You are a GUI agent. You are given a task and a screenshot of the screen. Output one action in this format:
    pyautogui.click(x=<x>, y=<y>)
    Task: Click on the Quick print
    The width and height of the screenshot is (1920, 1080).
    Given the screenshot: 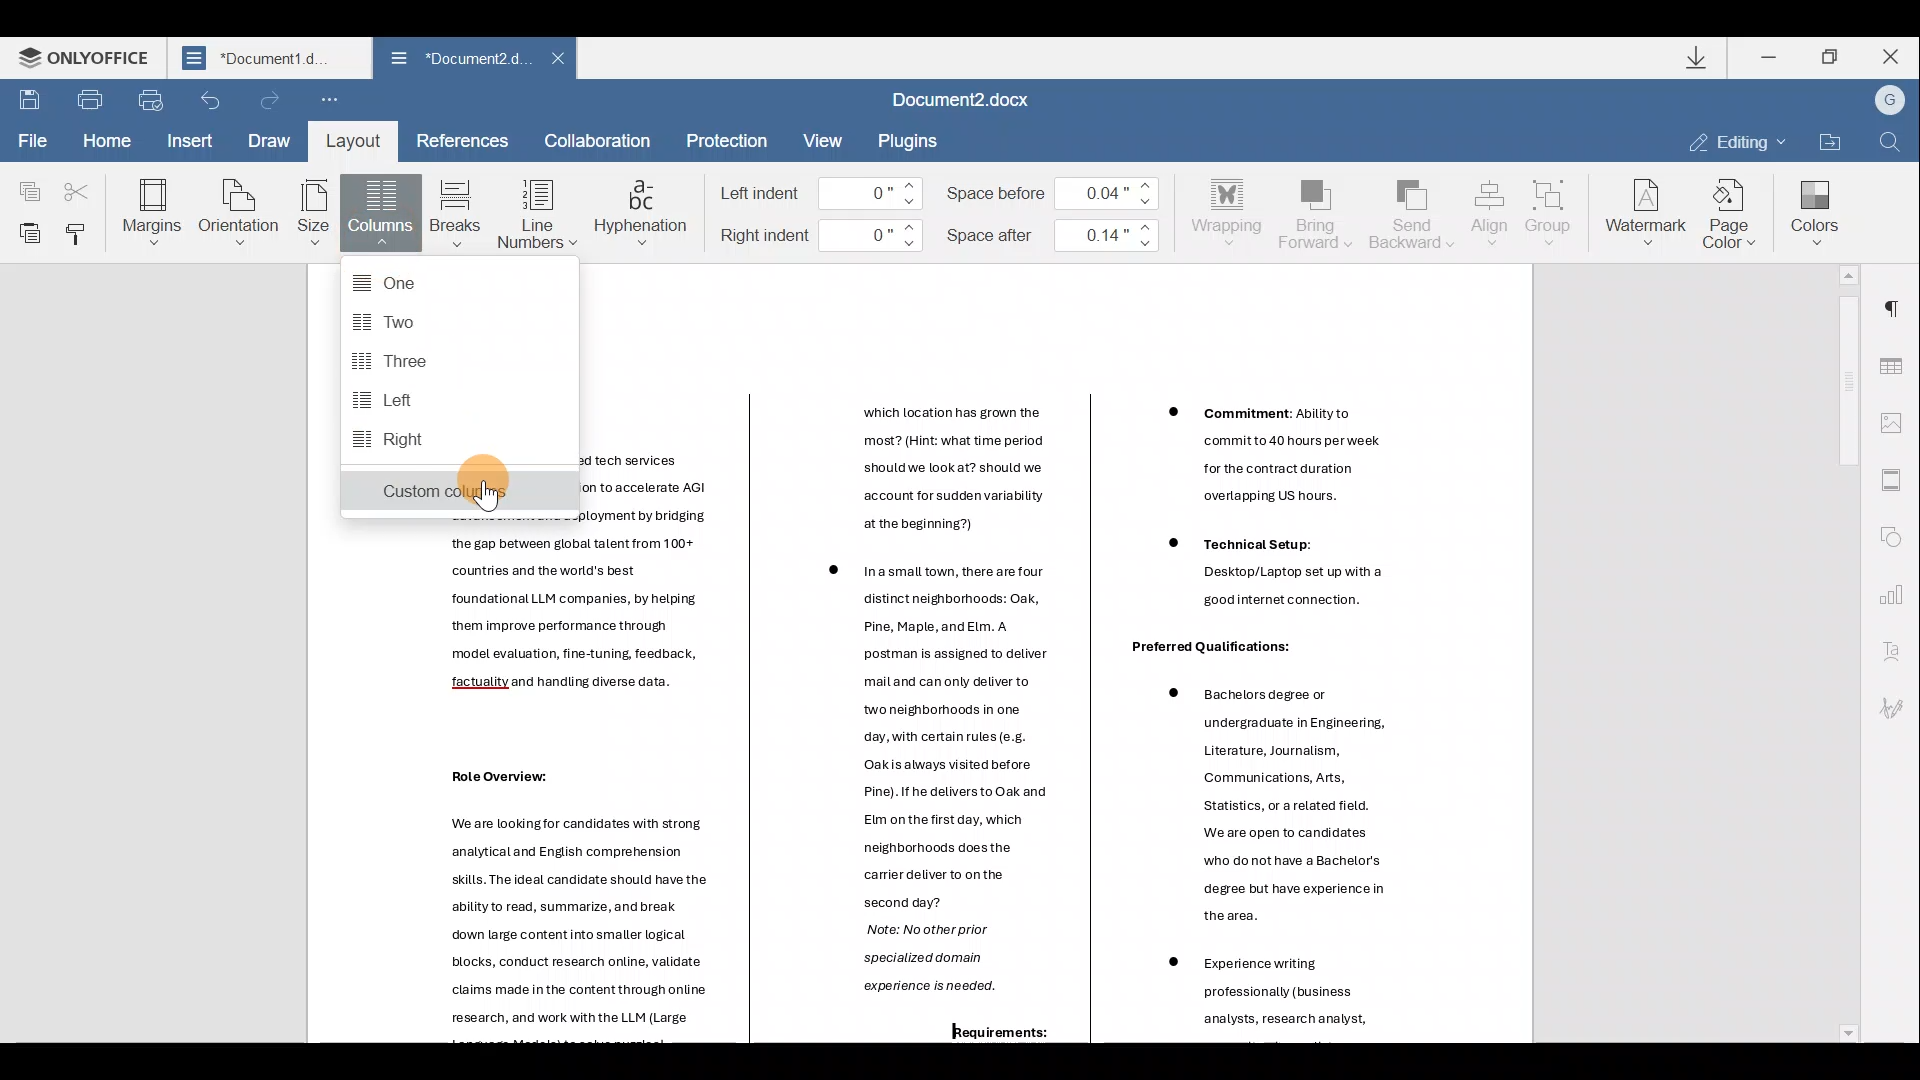 What is the action you would take?
    pyautogui.click(x=151, y=98)
    